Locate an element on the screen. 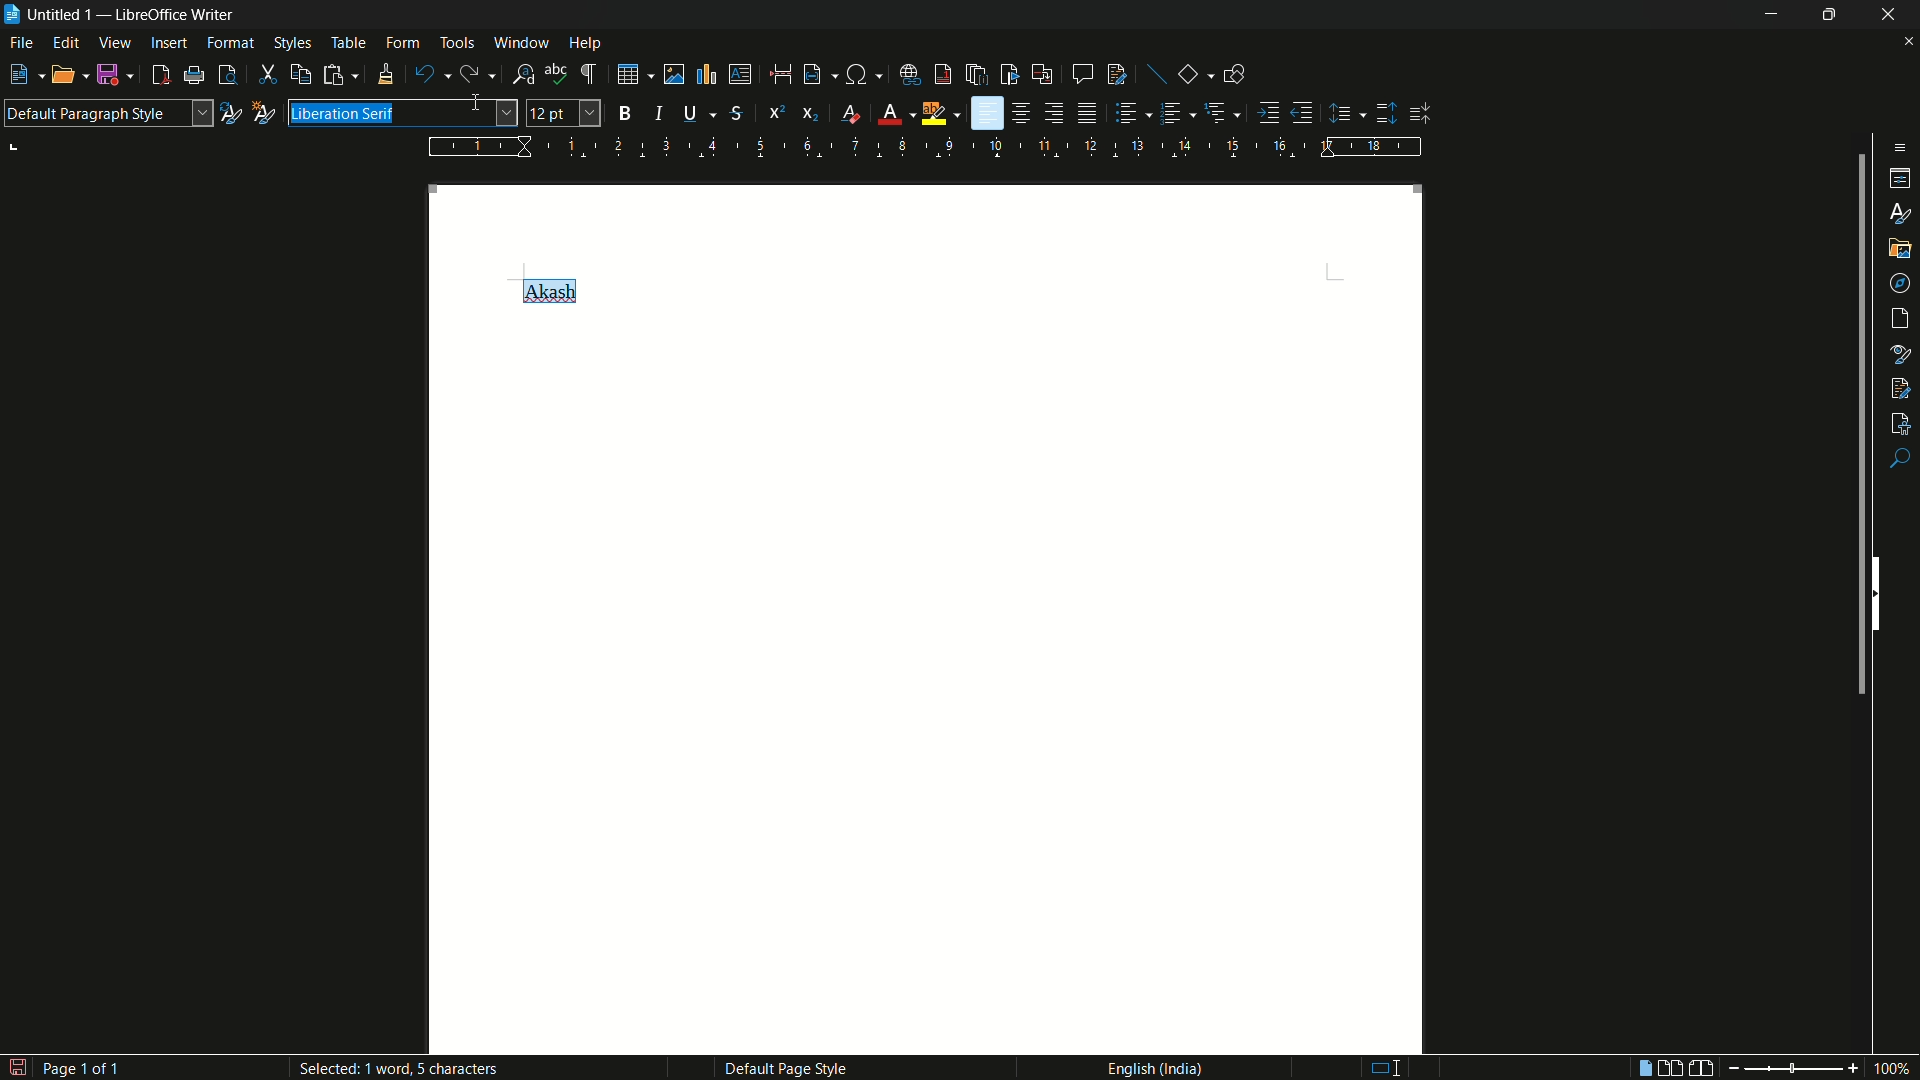  save file is located at coordinates (109, 76).